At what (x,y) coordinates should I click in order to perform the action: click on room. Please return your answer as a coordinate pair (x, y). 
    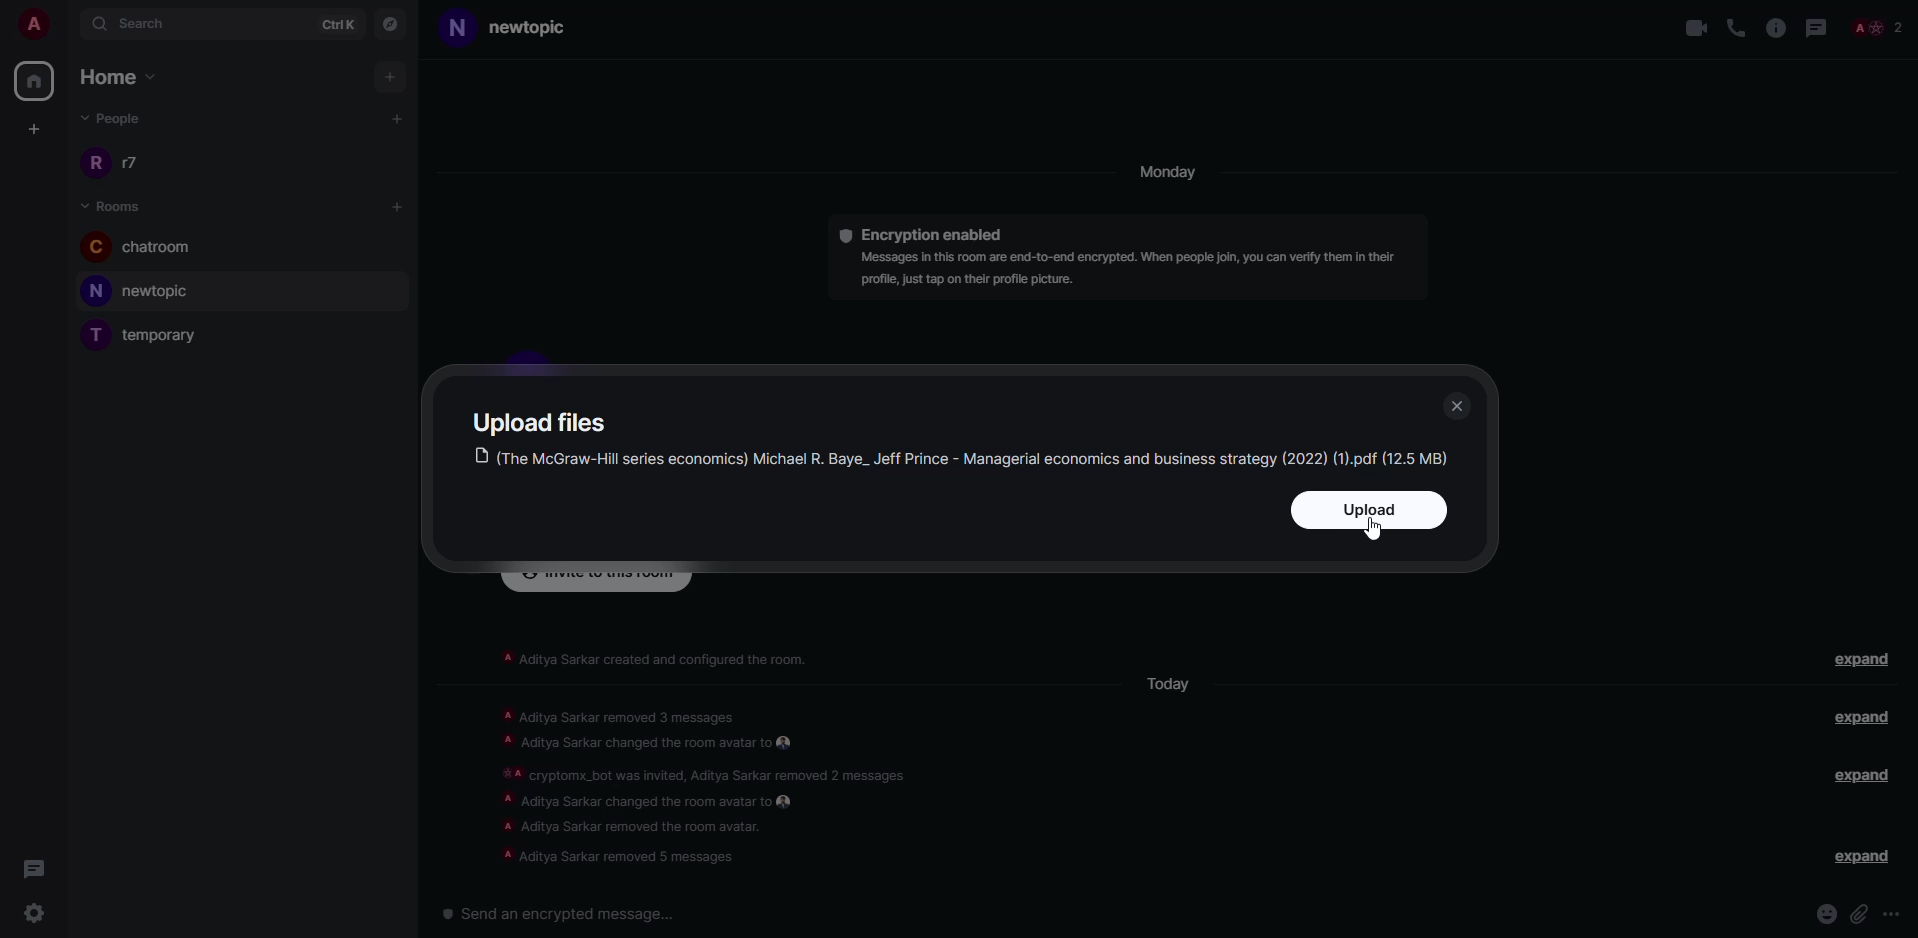
    Looking at the image, I should click on (516, 27).